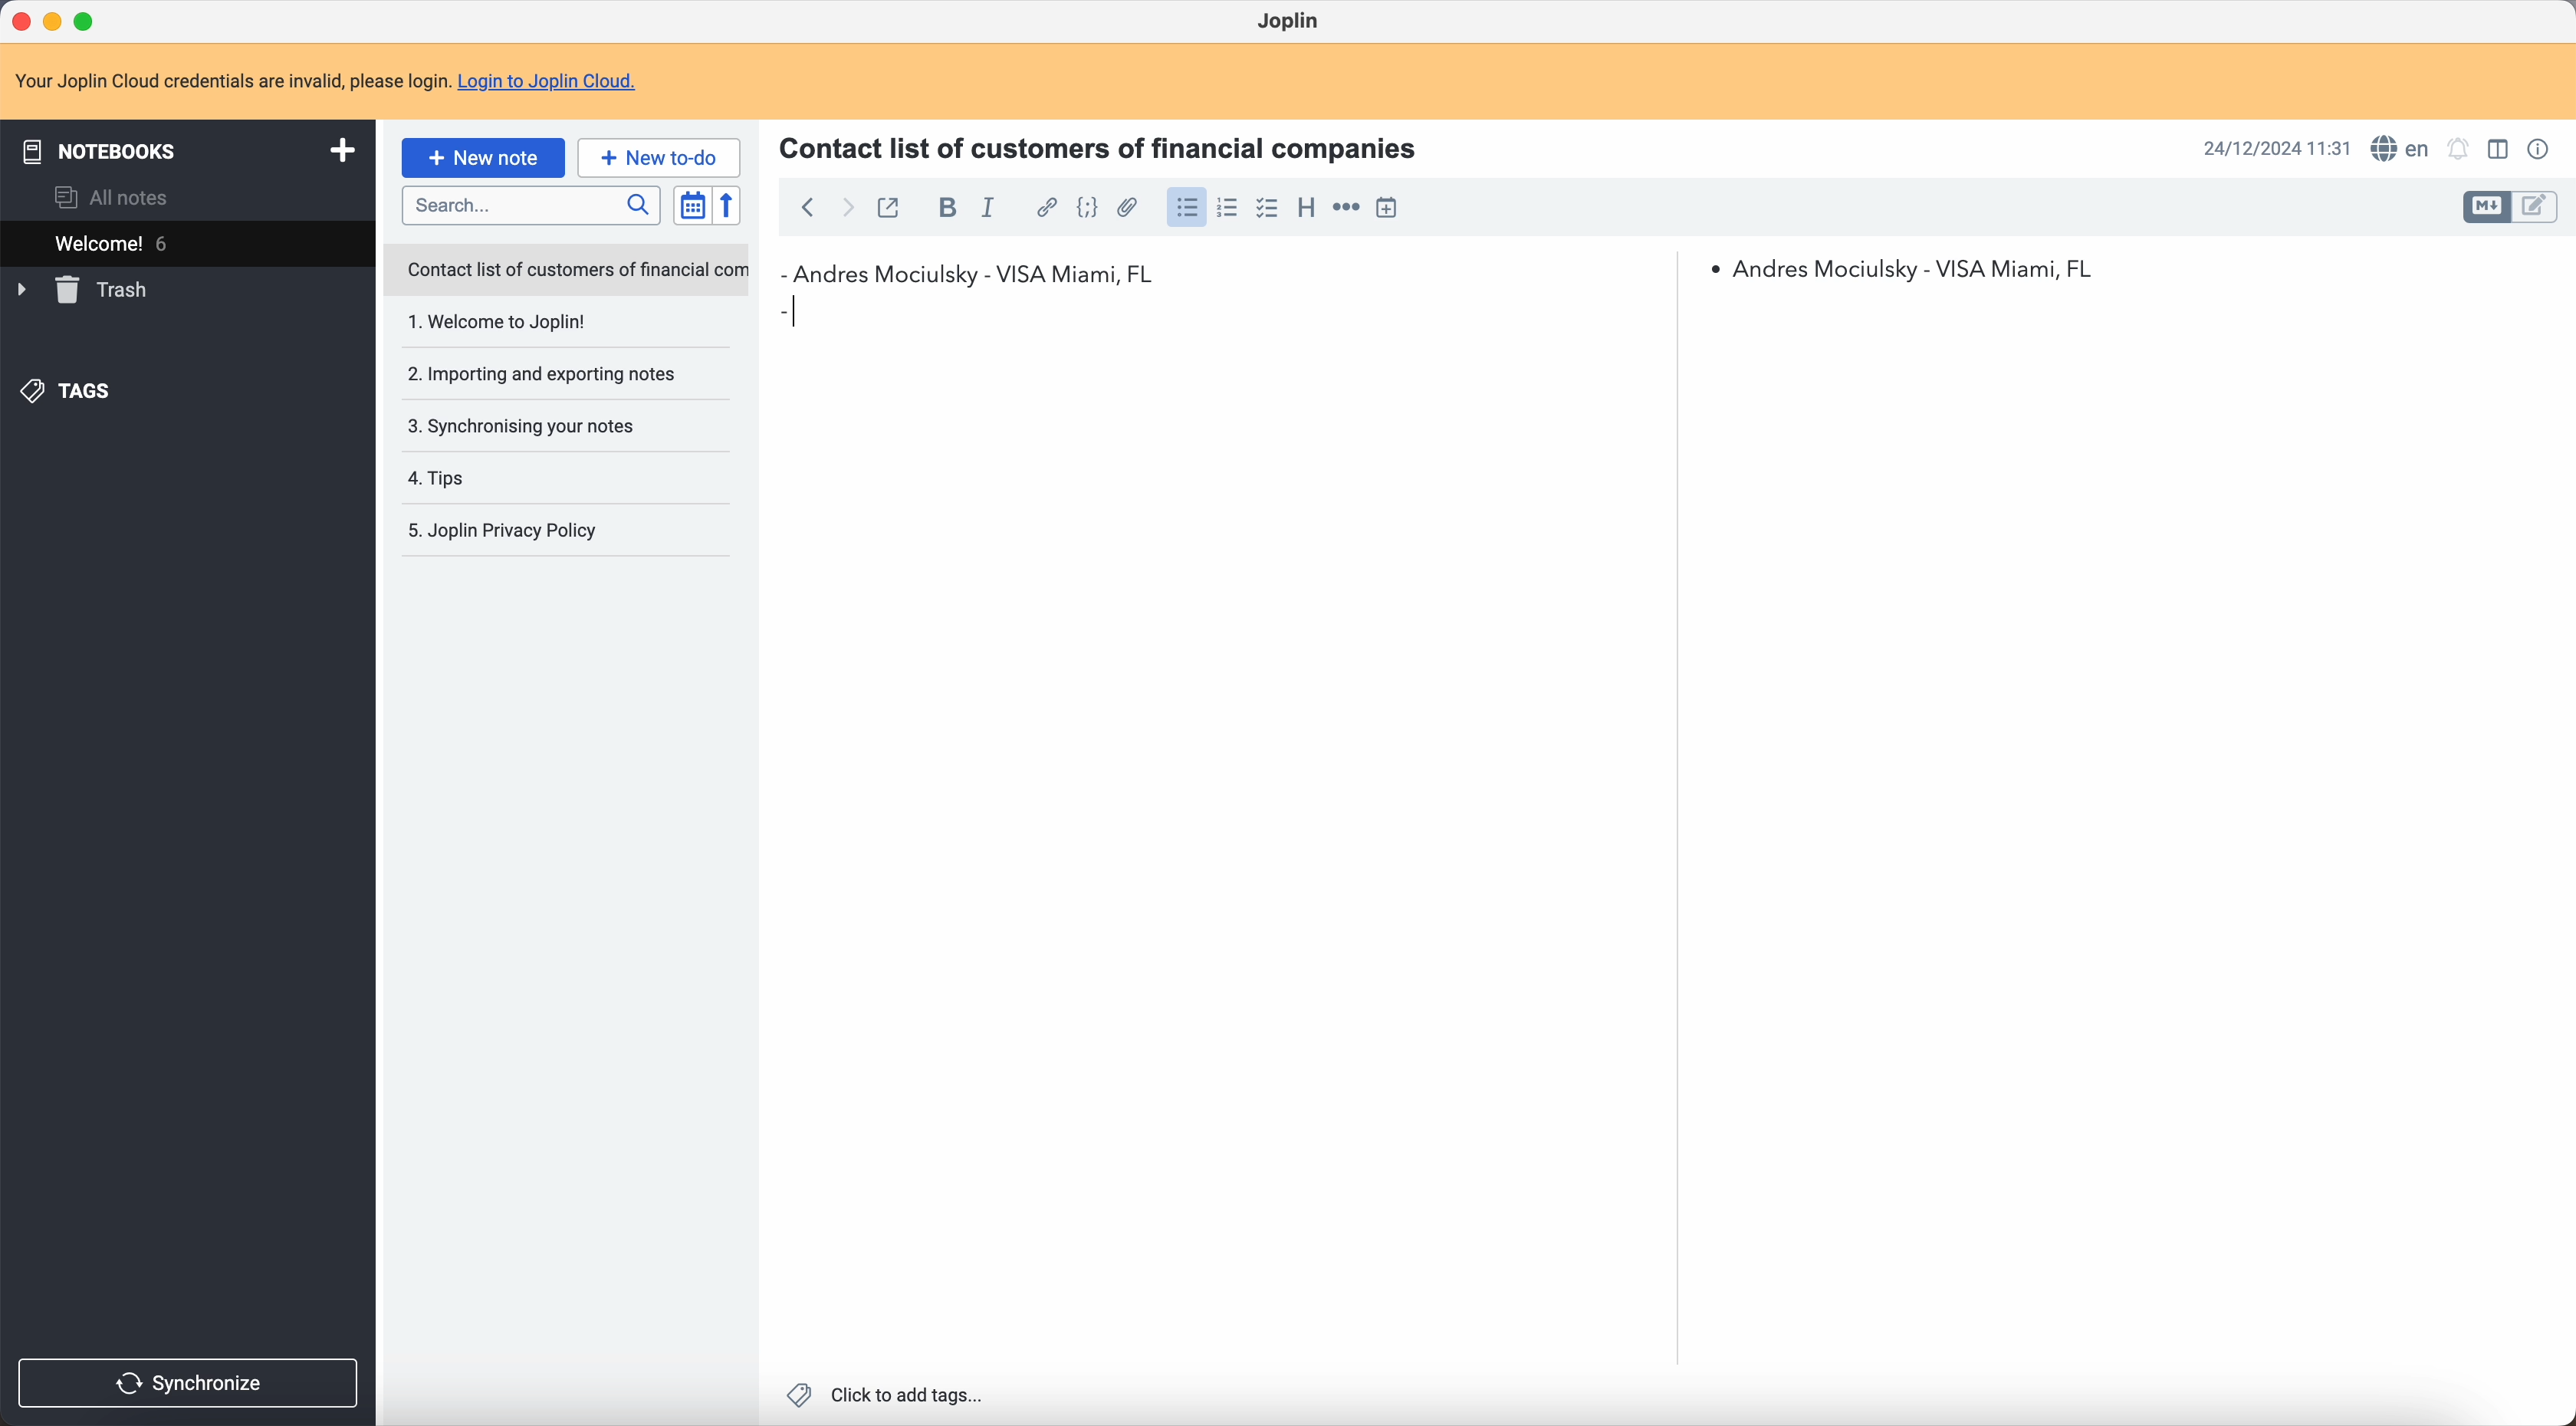 The image size is (2576, 1426). Describe the element at coordinates (1129, 207) in the screenshot. I see `attach file` at that location.